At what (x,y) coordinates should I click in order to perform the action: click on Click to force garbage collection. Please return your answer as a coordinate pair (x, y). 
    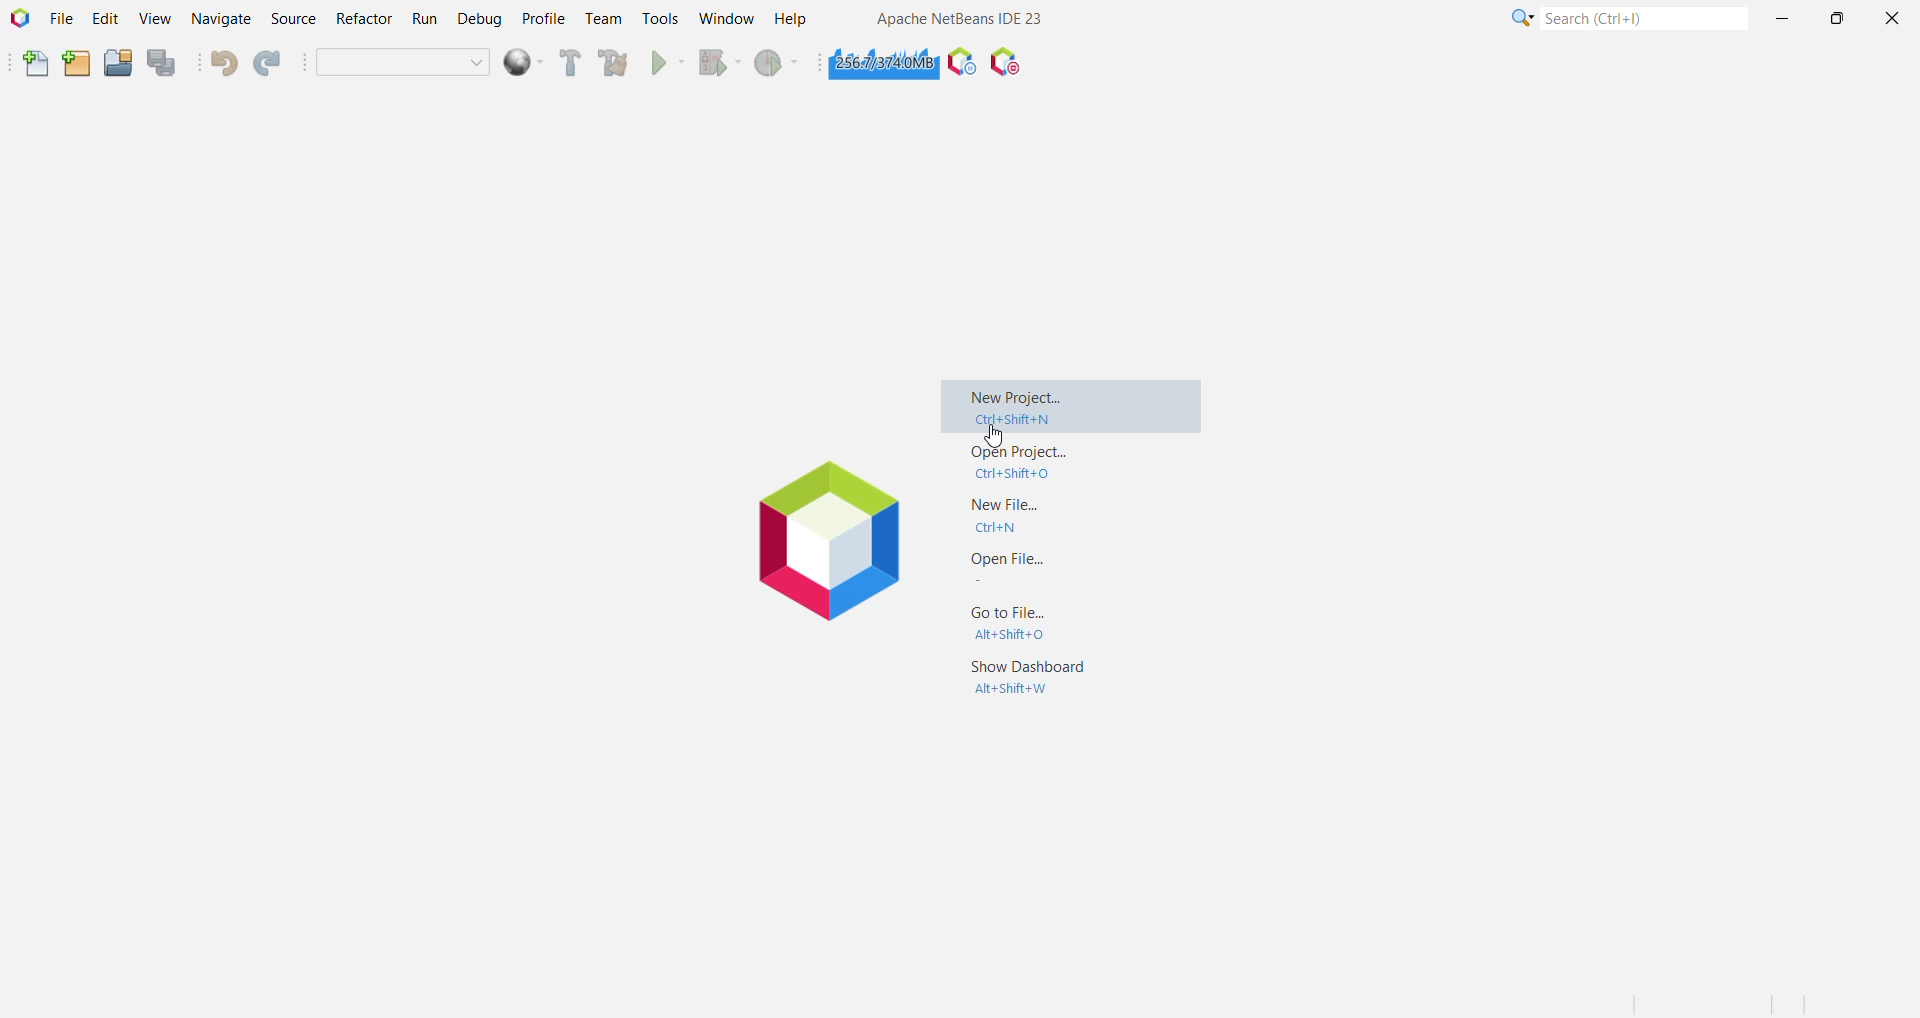
    Looking at the image, I should click on (879, 64).